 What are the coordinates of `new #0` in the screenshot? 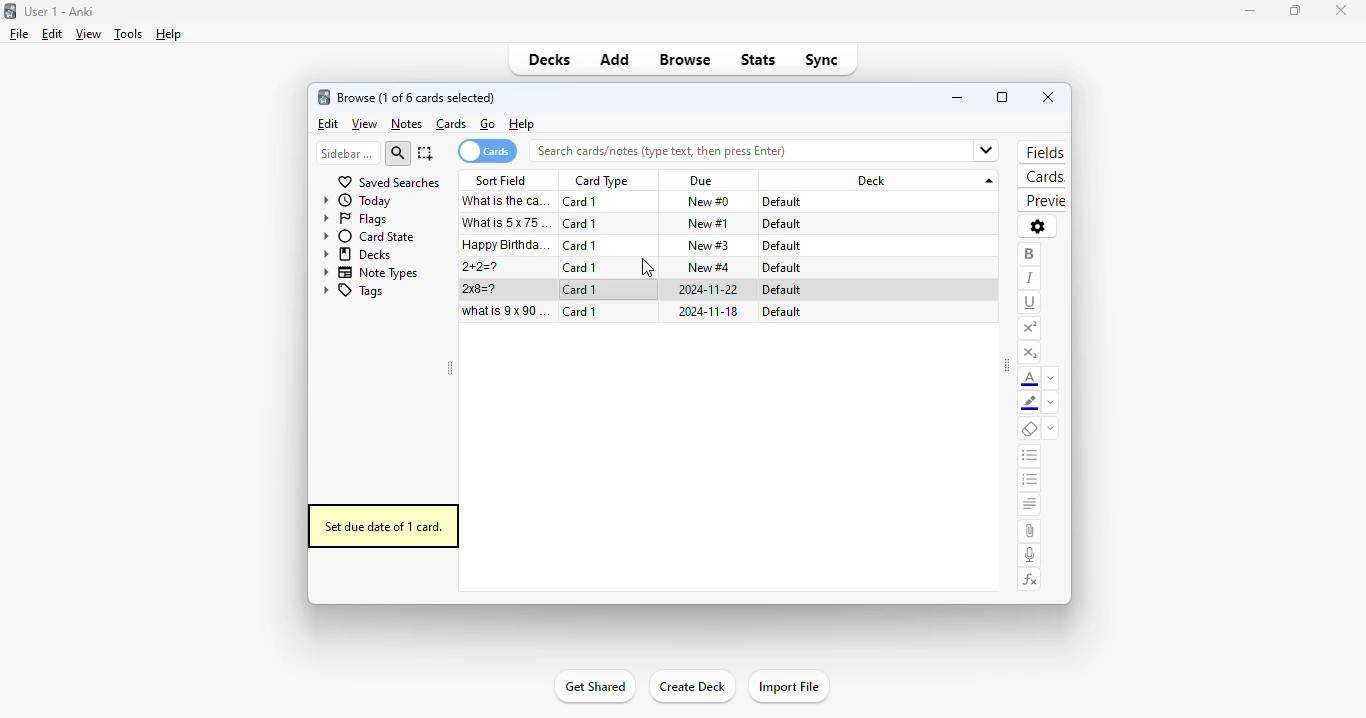 It's located at (708, 202).